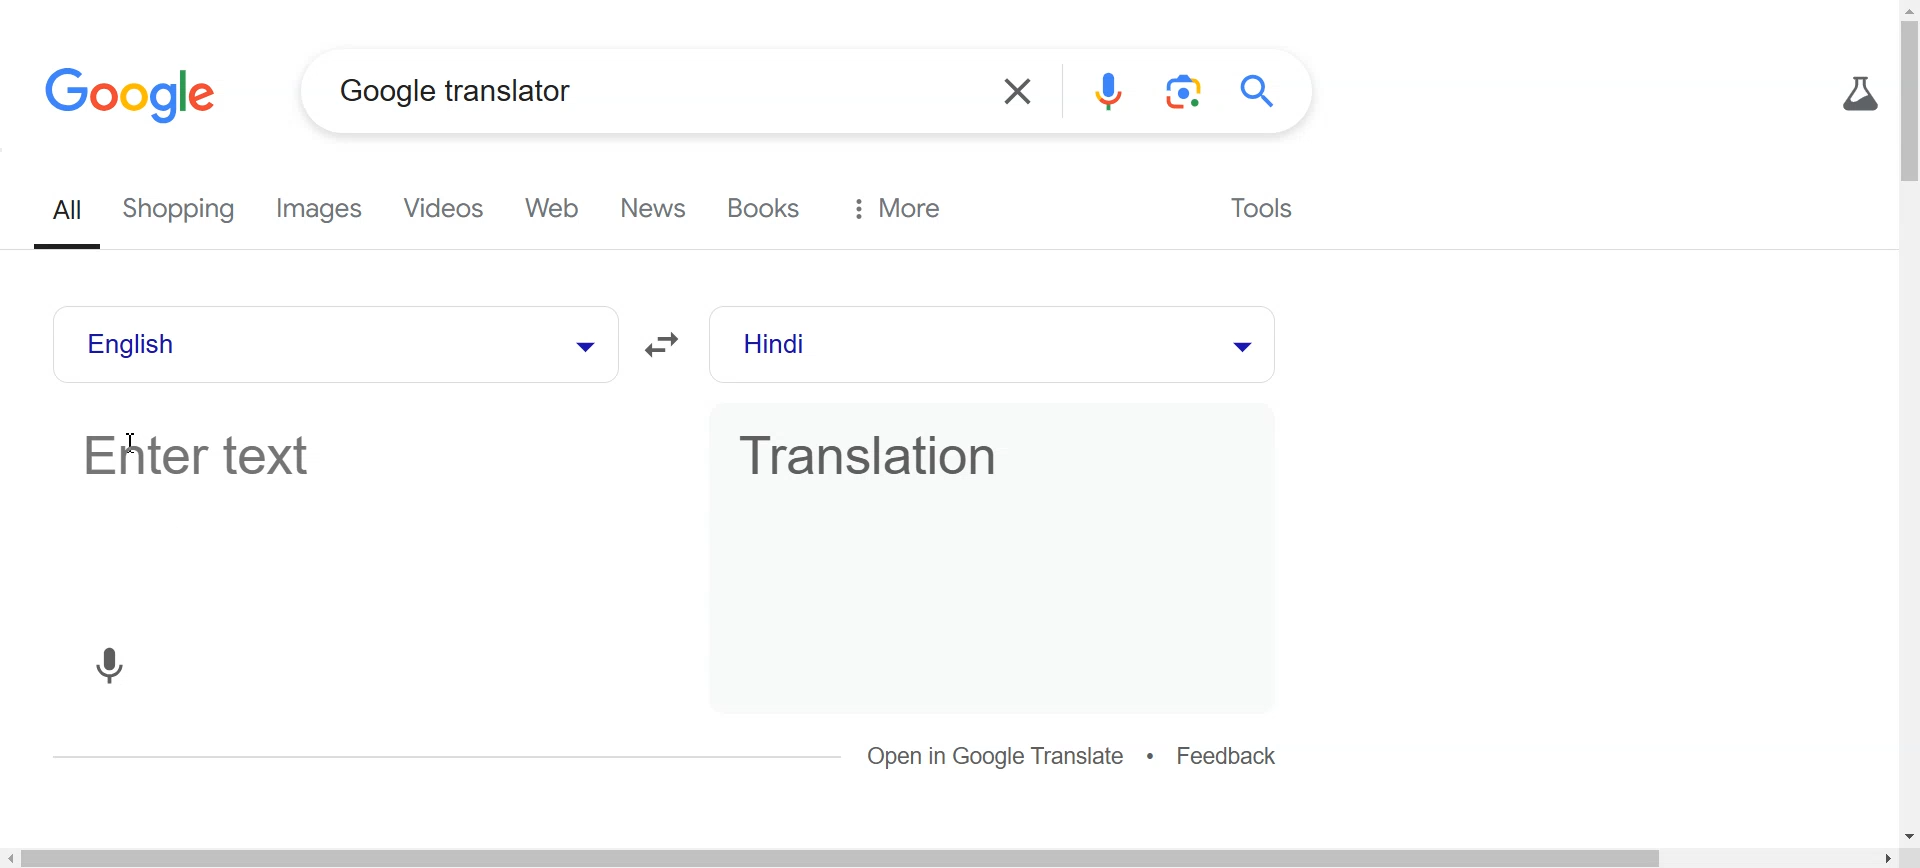  Describe the element at coordinates (186, 211) in the screenshot. I see `Shopping` at that location.